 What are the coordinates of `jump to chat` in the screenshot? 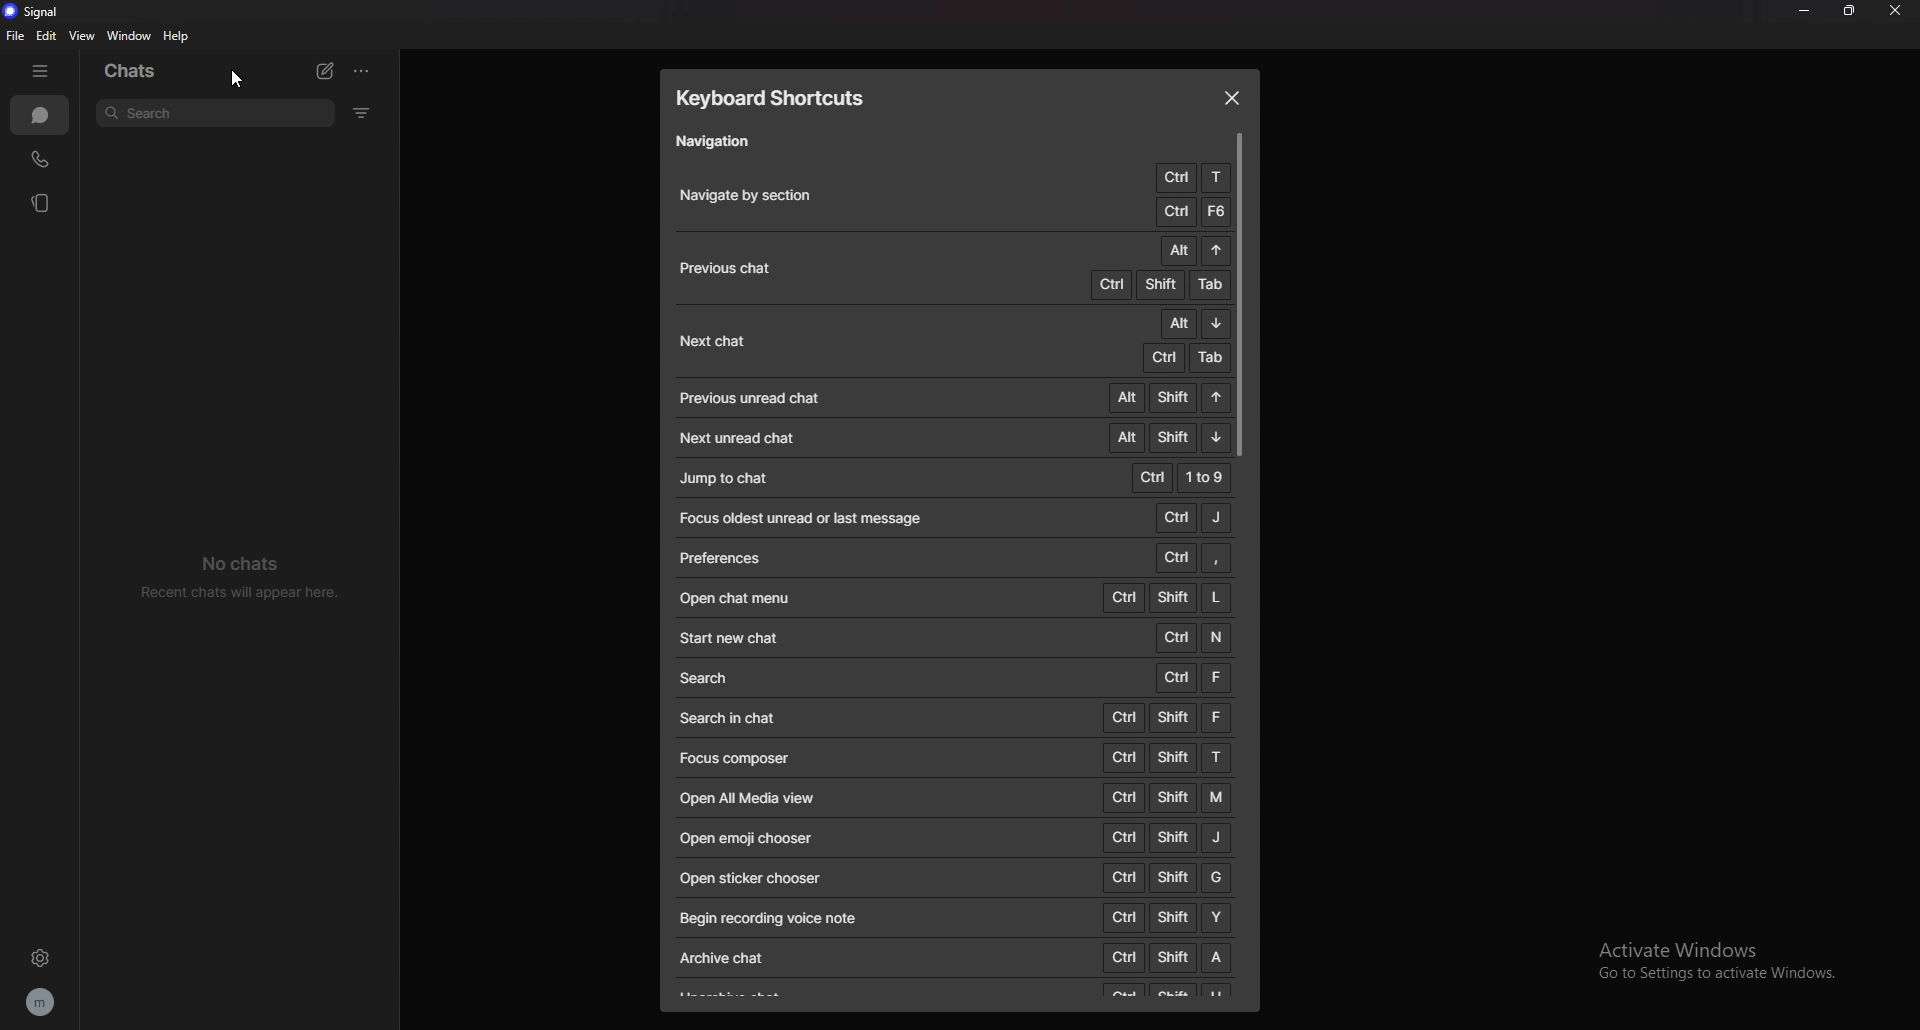 It's located at (728, 477).